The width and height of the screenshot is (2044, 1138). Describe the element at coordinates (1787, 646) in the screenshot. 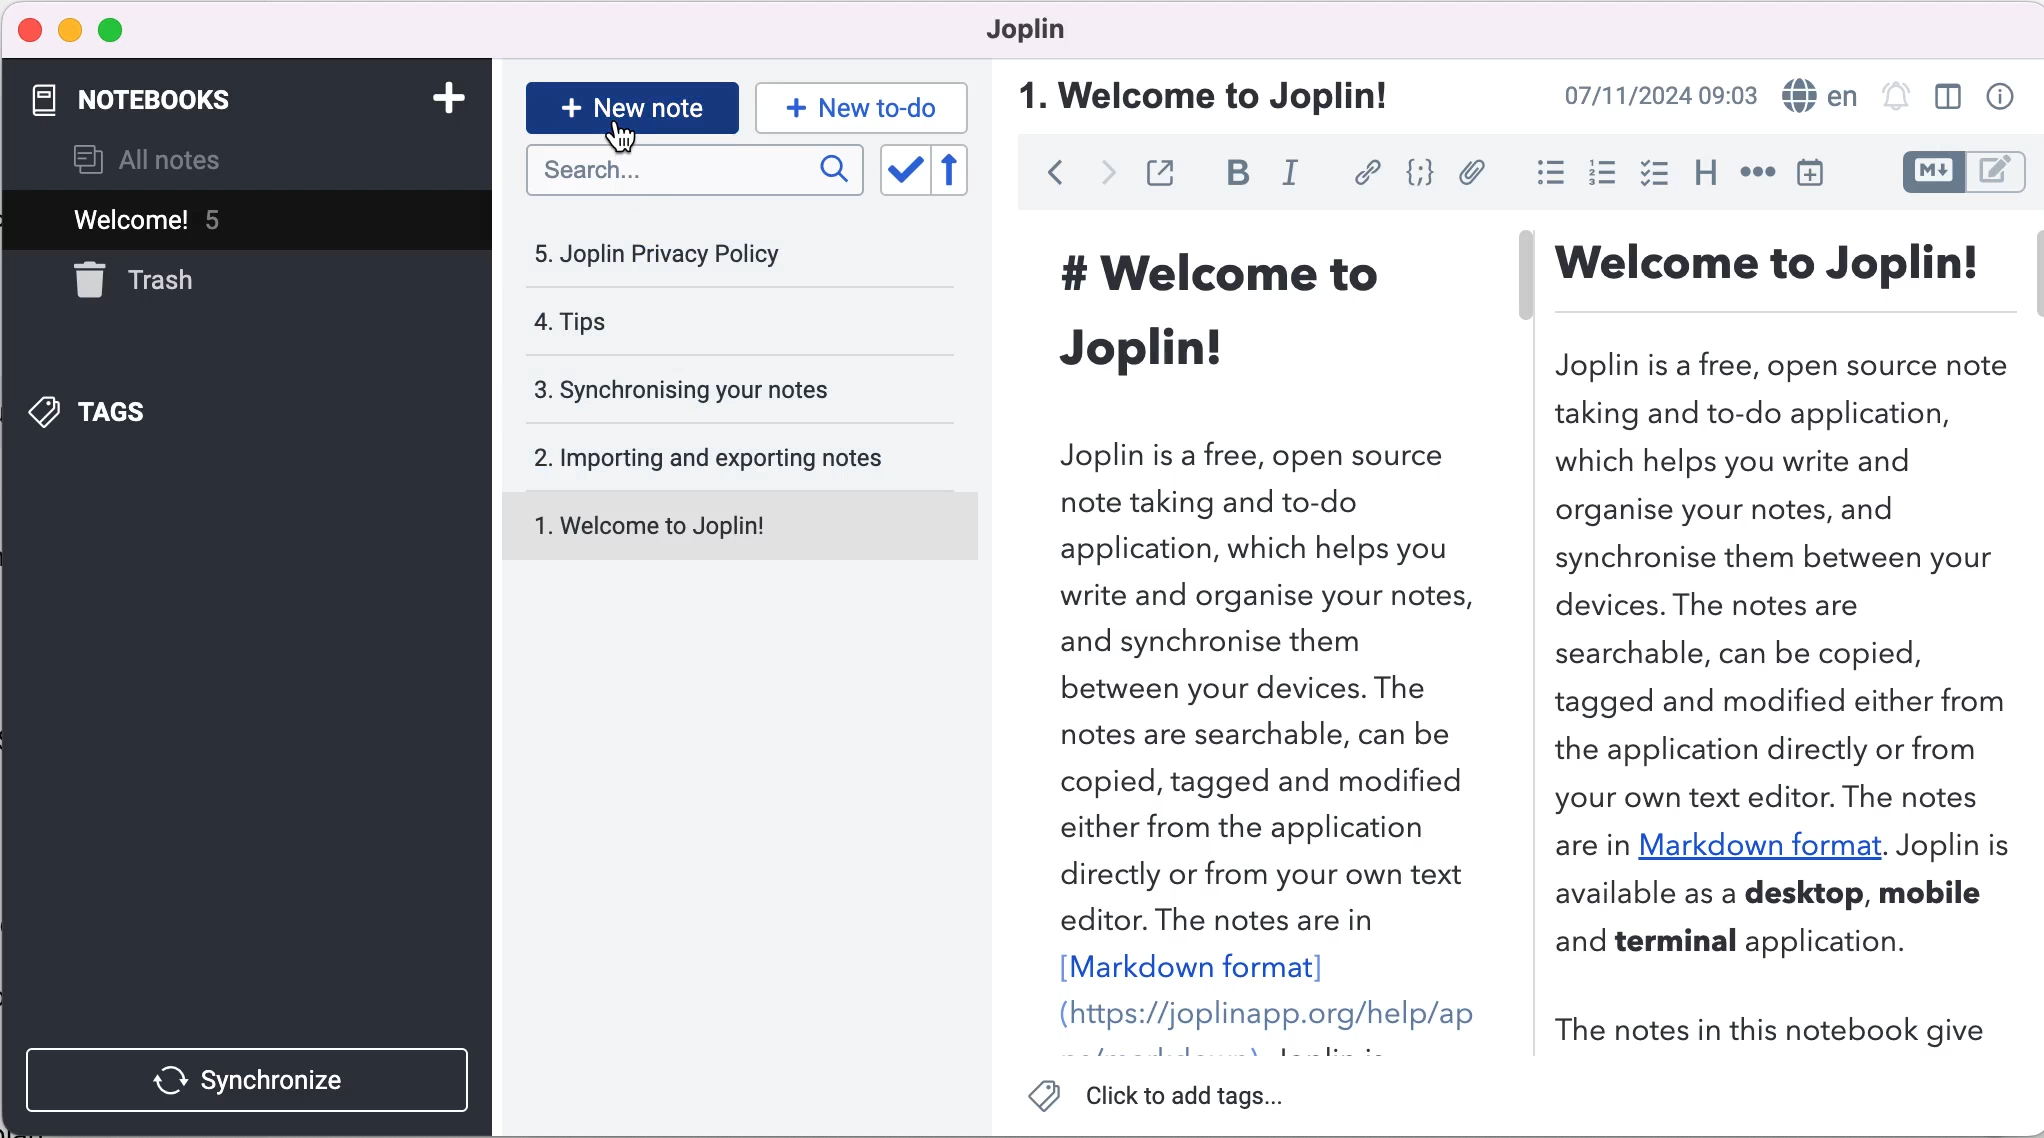

I see `welcome to joplin introduction` at that location.